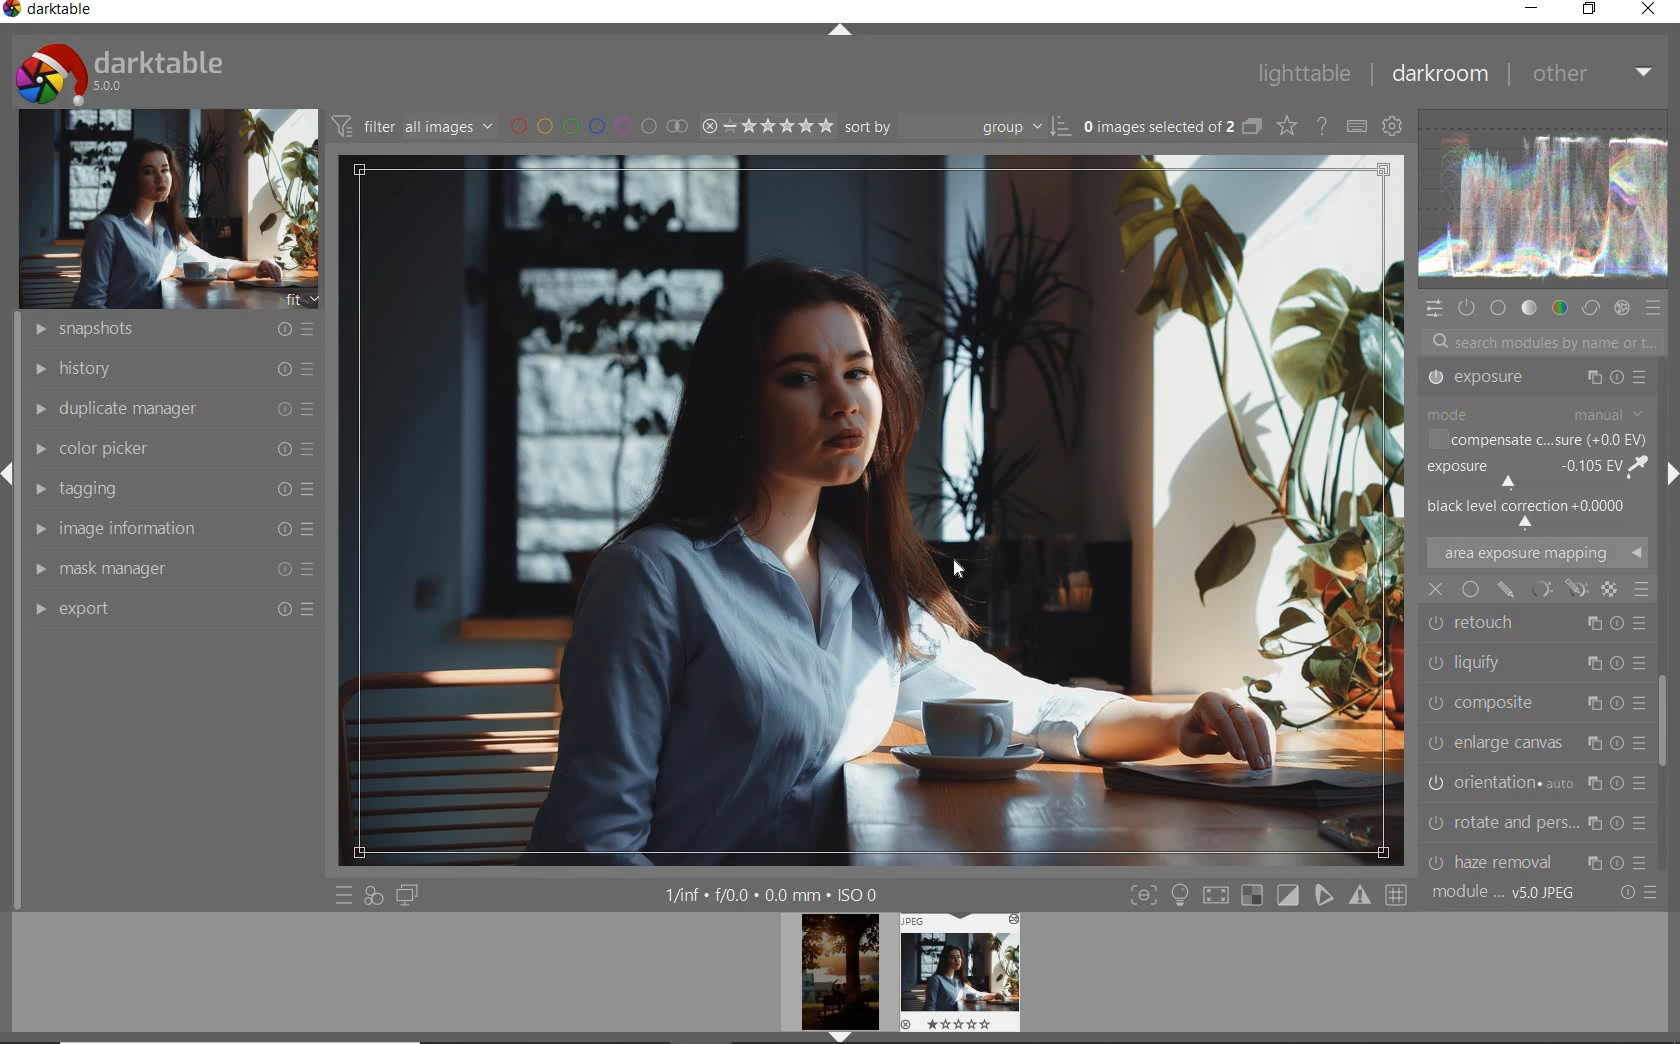  Describe the element at coordinates (169, 487) in the screenshot. I see `TAGGING` at that location.